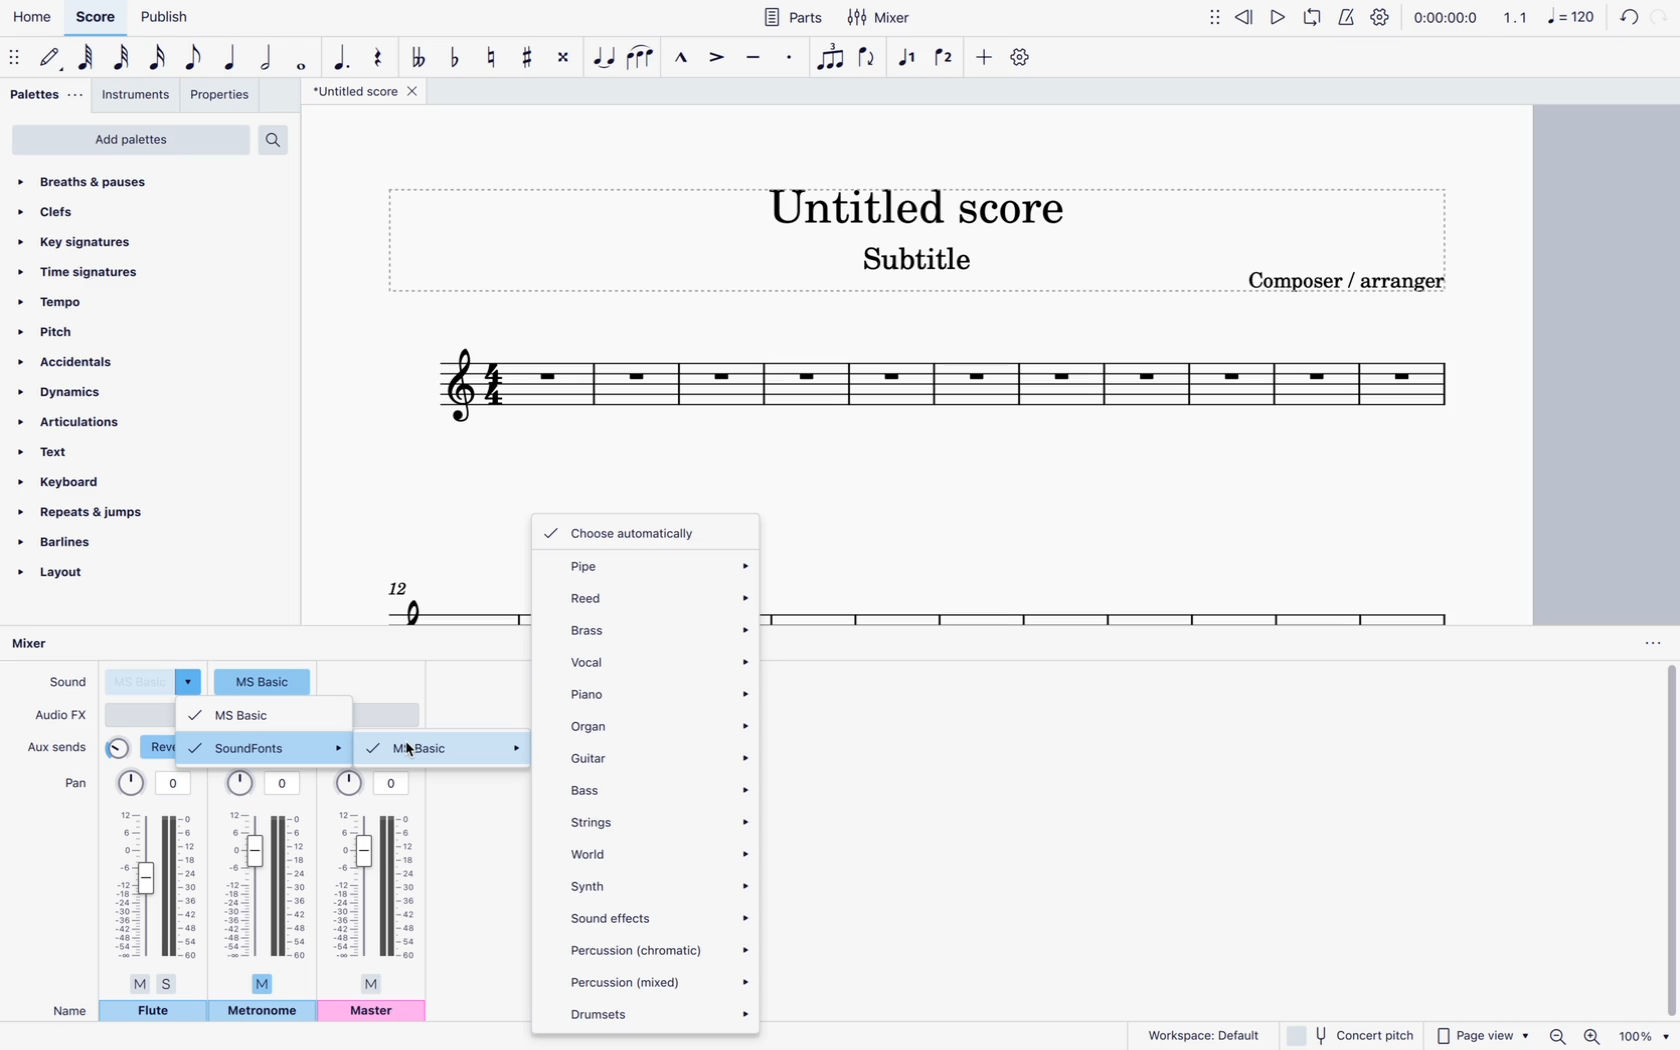 The height and width of the screenshot is (1050, 1680). What do you see at coordinates (1349, 280) in the screenshot?
I see `composer / arranger` at bounding box center [1349, 280].